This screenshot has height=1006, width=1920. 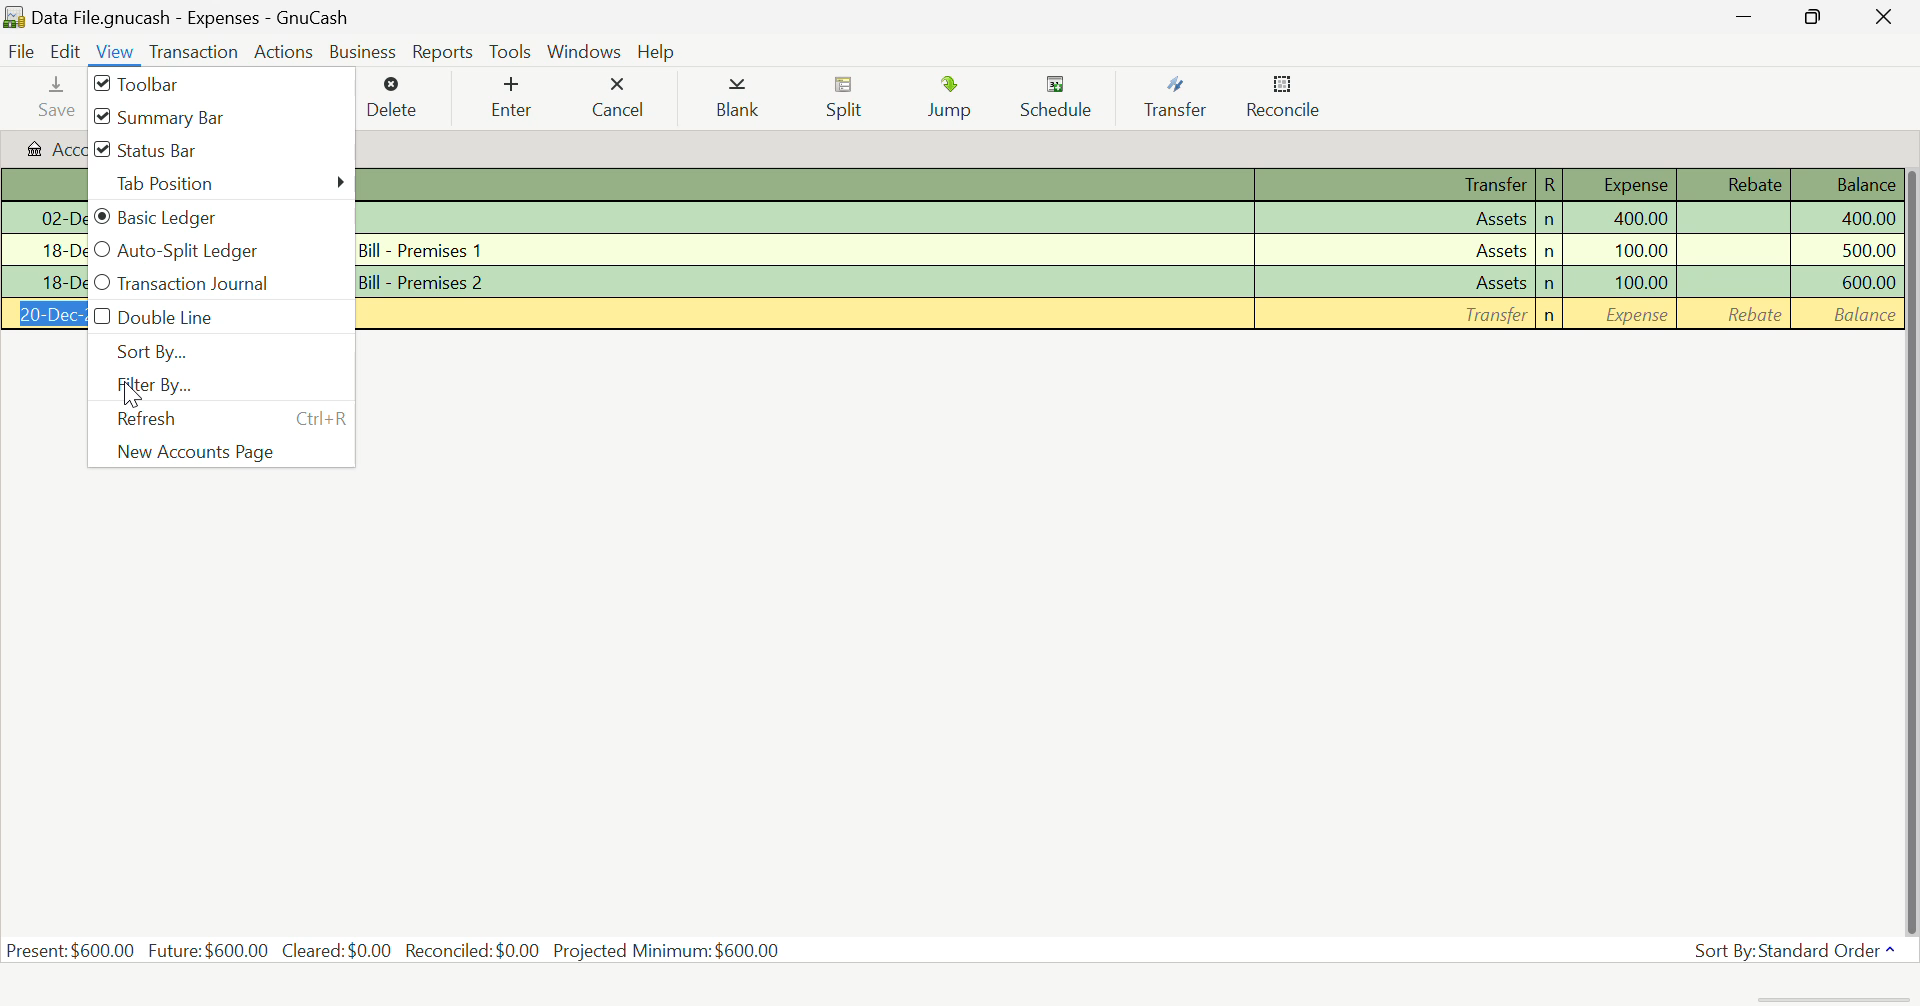 I want to click on Premises 1 Bill, so click(x=804, y=251).